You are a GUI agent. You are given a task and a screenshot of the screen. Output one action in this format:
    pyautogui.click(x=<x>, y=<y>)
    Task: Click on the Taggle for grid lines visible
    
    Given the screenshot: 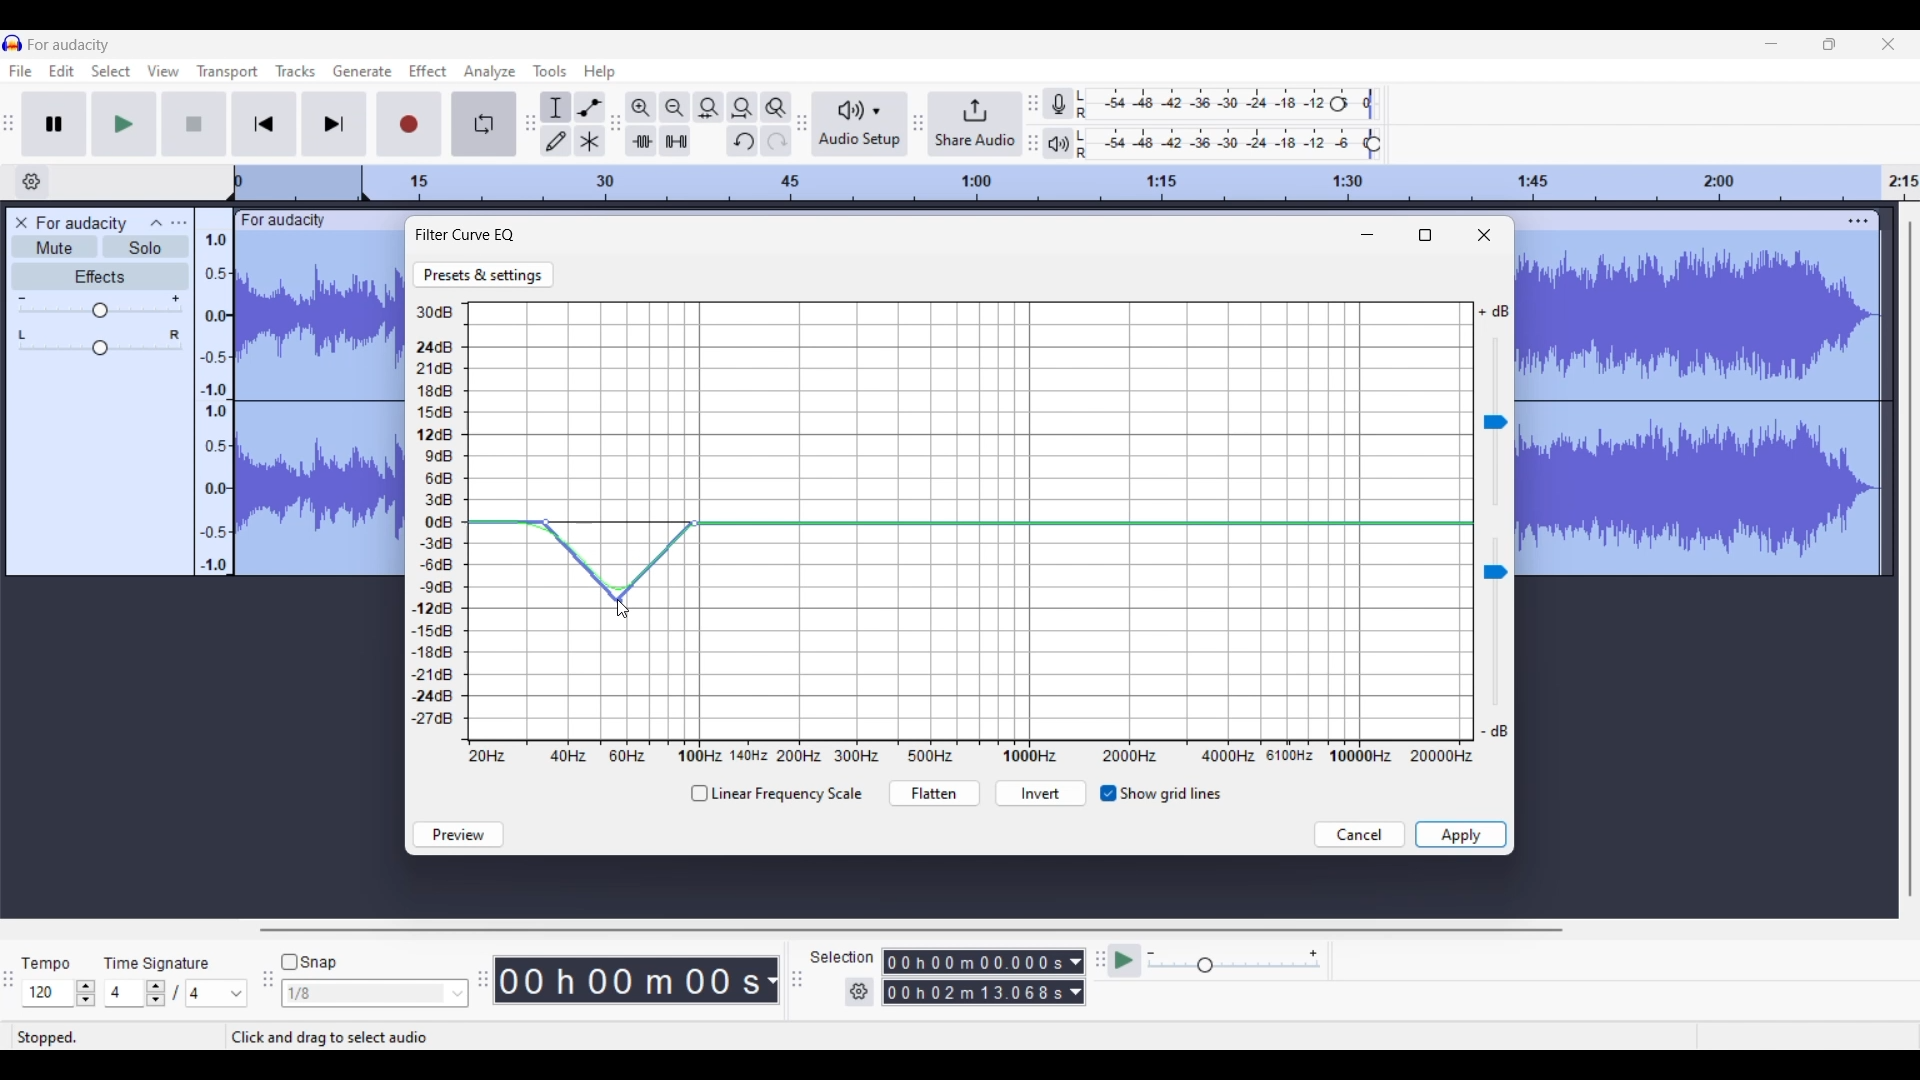 What is the action you would take?
    pyautogui.click(x=1161, y=794)
    